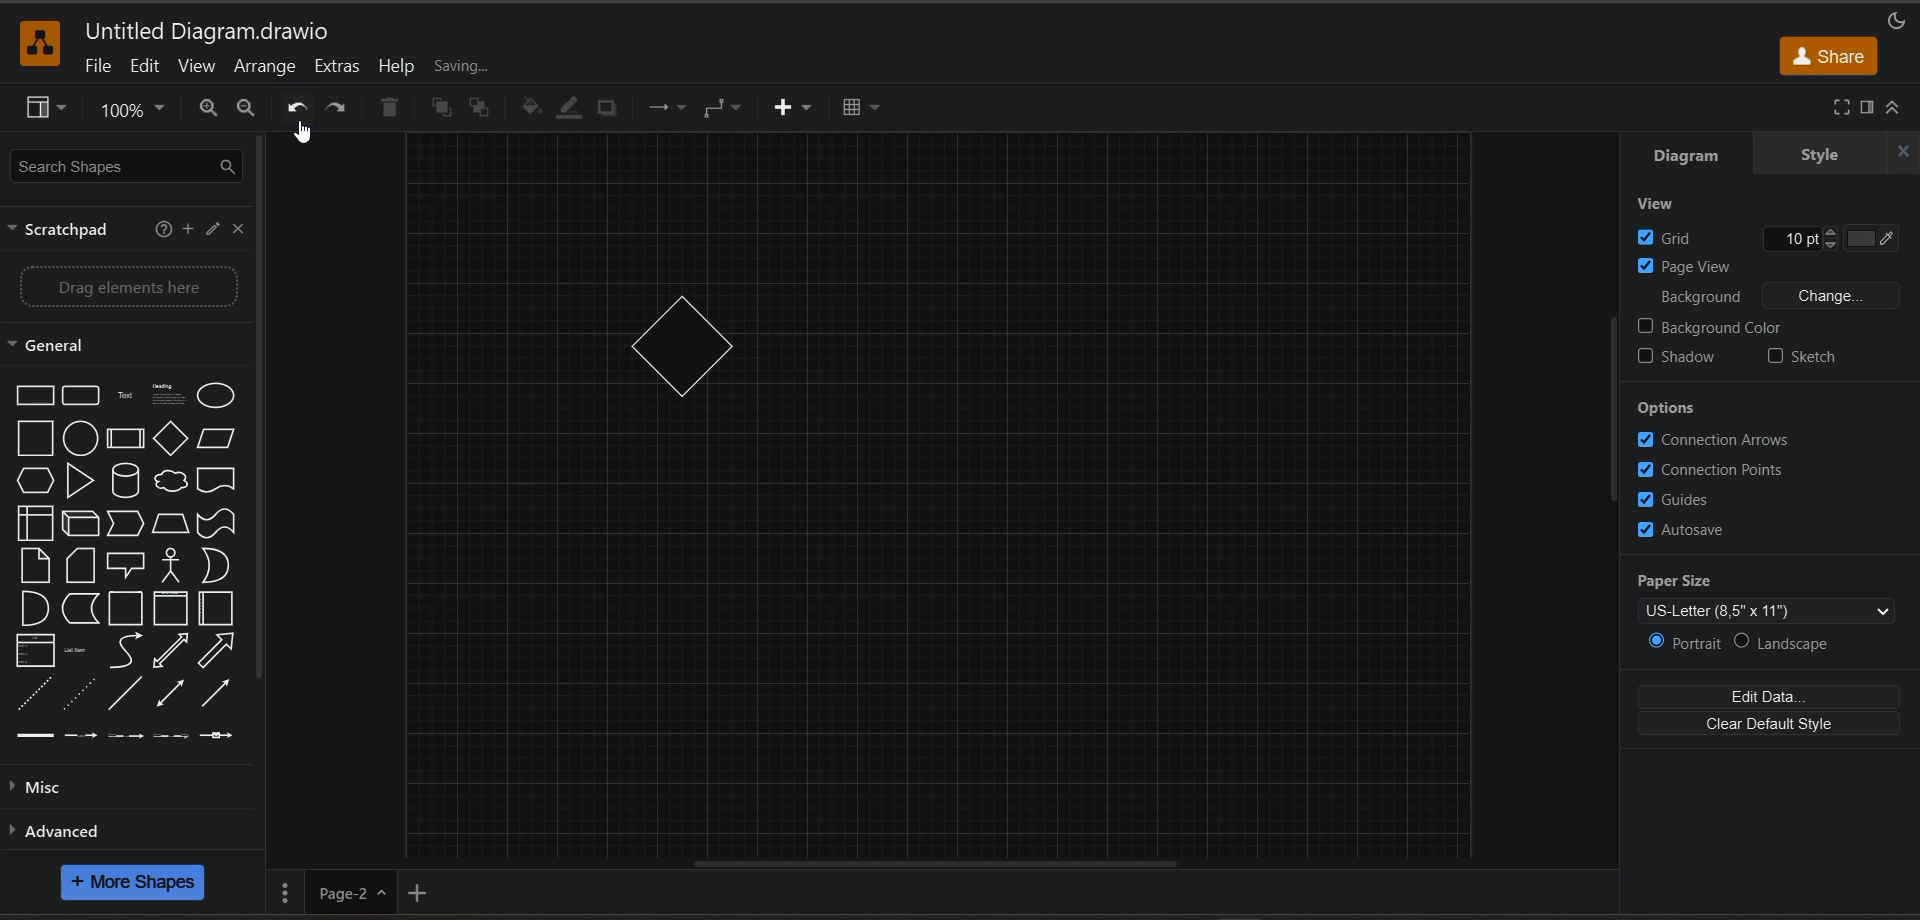 This screenshot has height=920, width=1920. Describe the element at coordinates (162, 232) in the screenshot. I see `help` at that location.